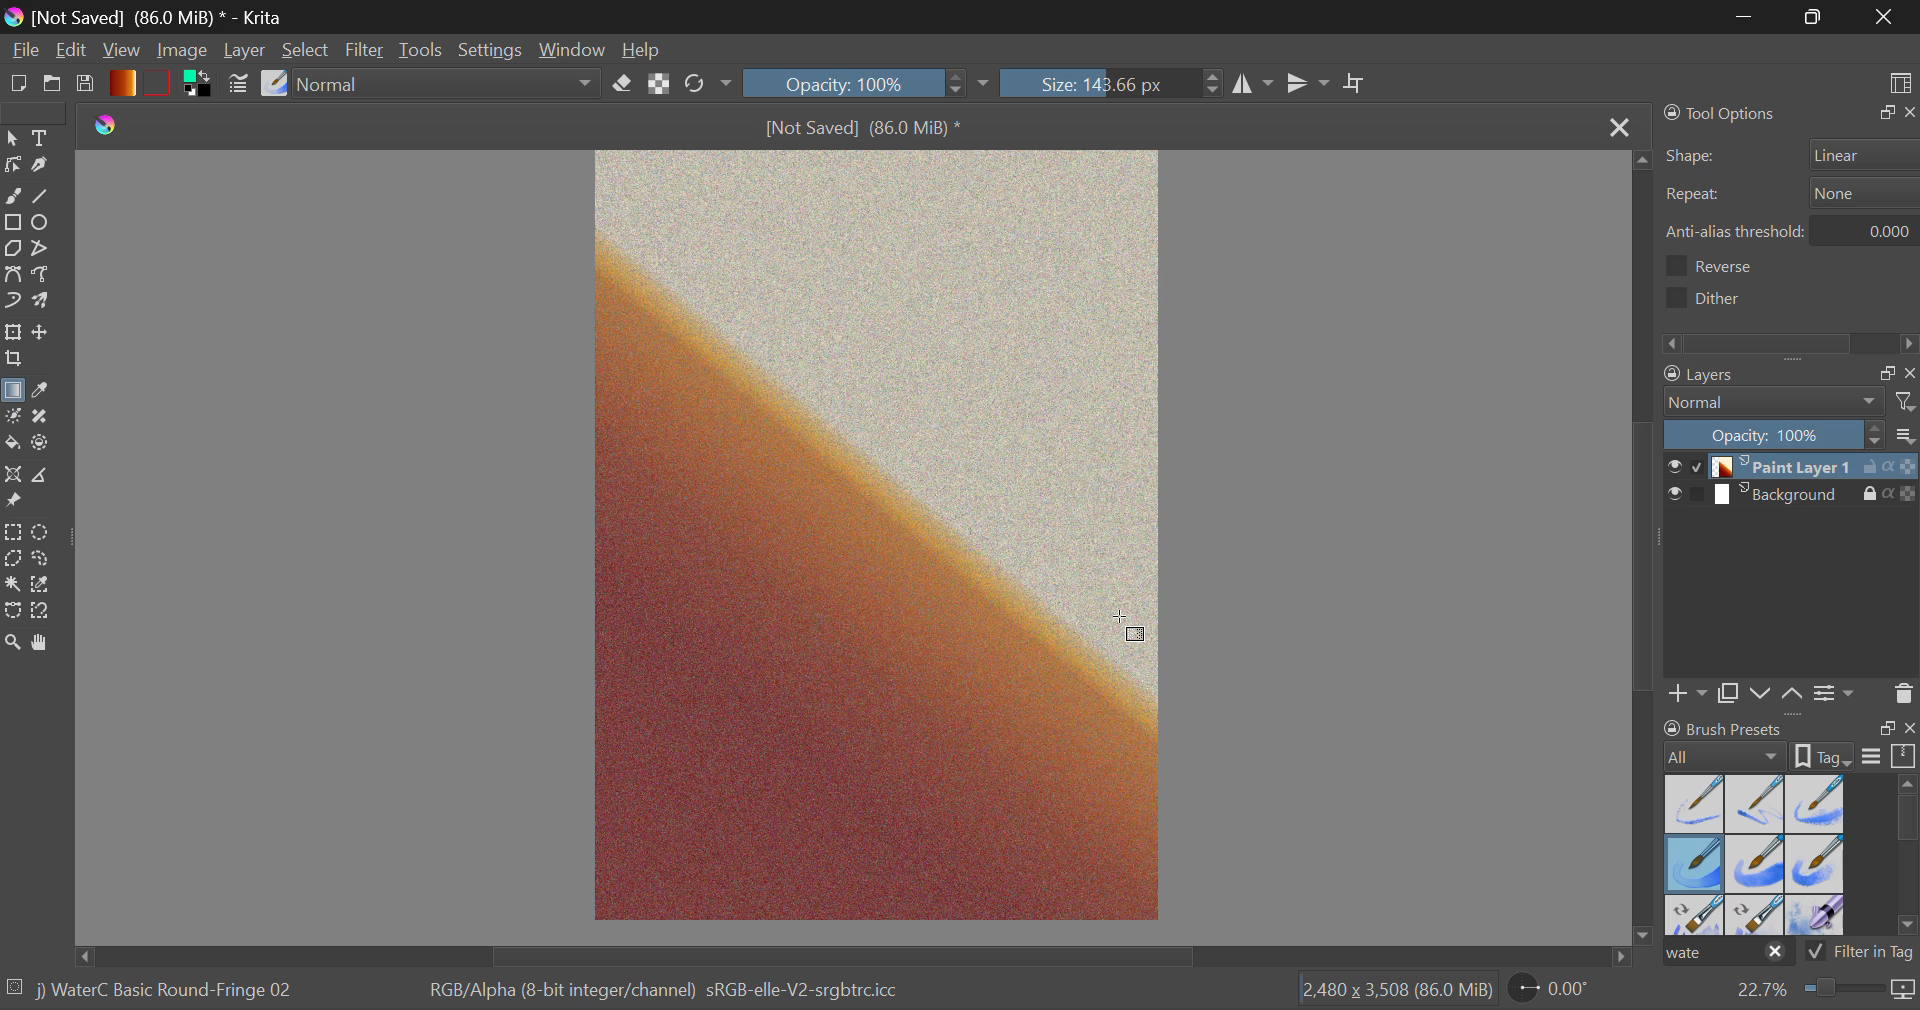 This screenshot has width=1920, height=1010. What do you see at coordinates (1727, 755) in the screenshot?
I see `brush preset settings` at bounding box center [1727, 755].